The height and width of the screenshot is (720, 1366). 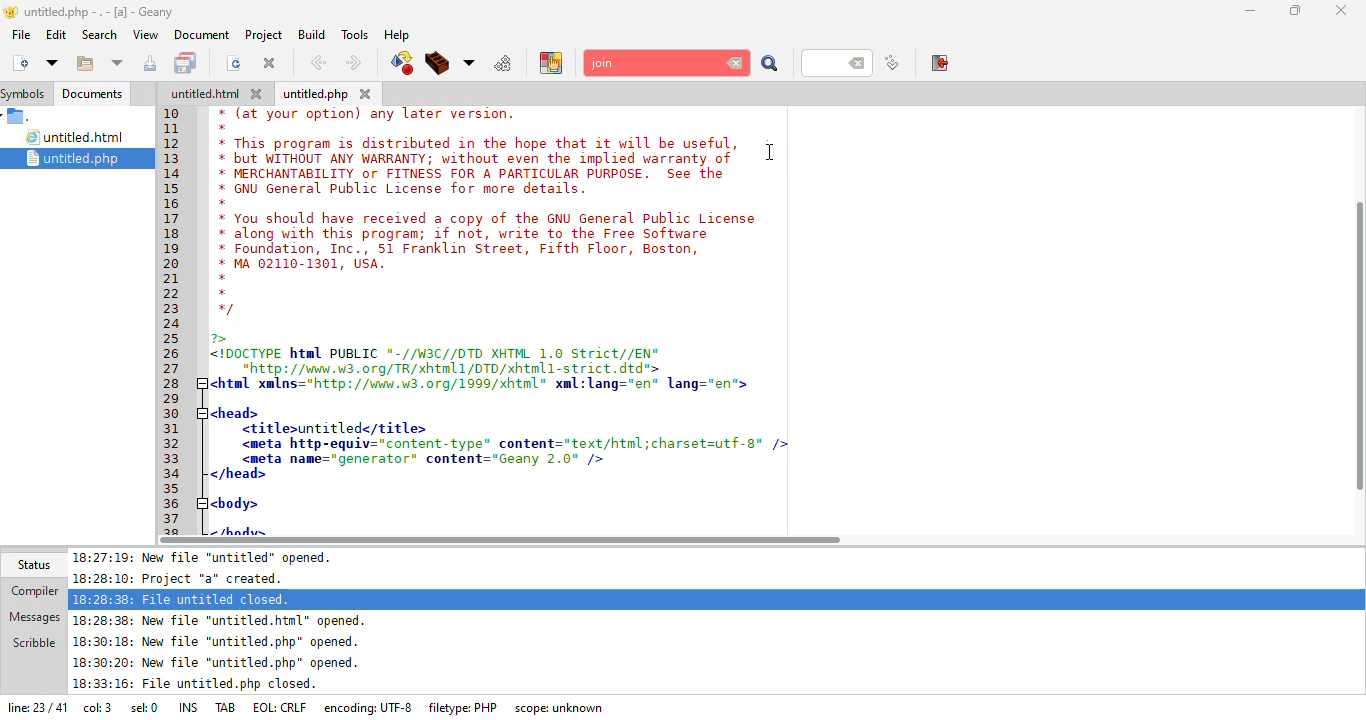 What do you see at coordinates (188, 578) in the screenshot?
I see `18:28:10: project "a" created.` at bounding box center [188, 578].